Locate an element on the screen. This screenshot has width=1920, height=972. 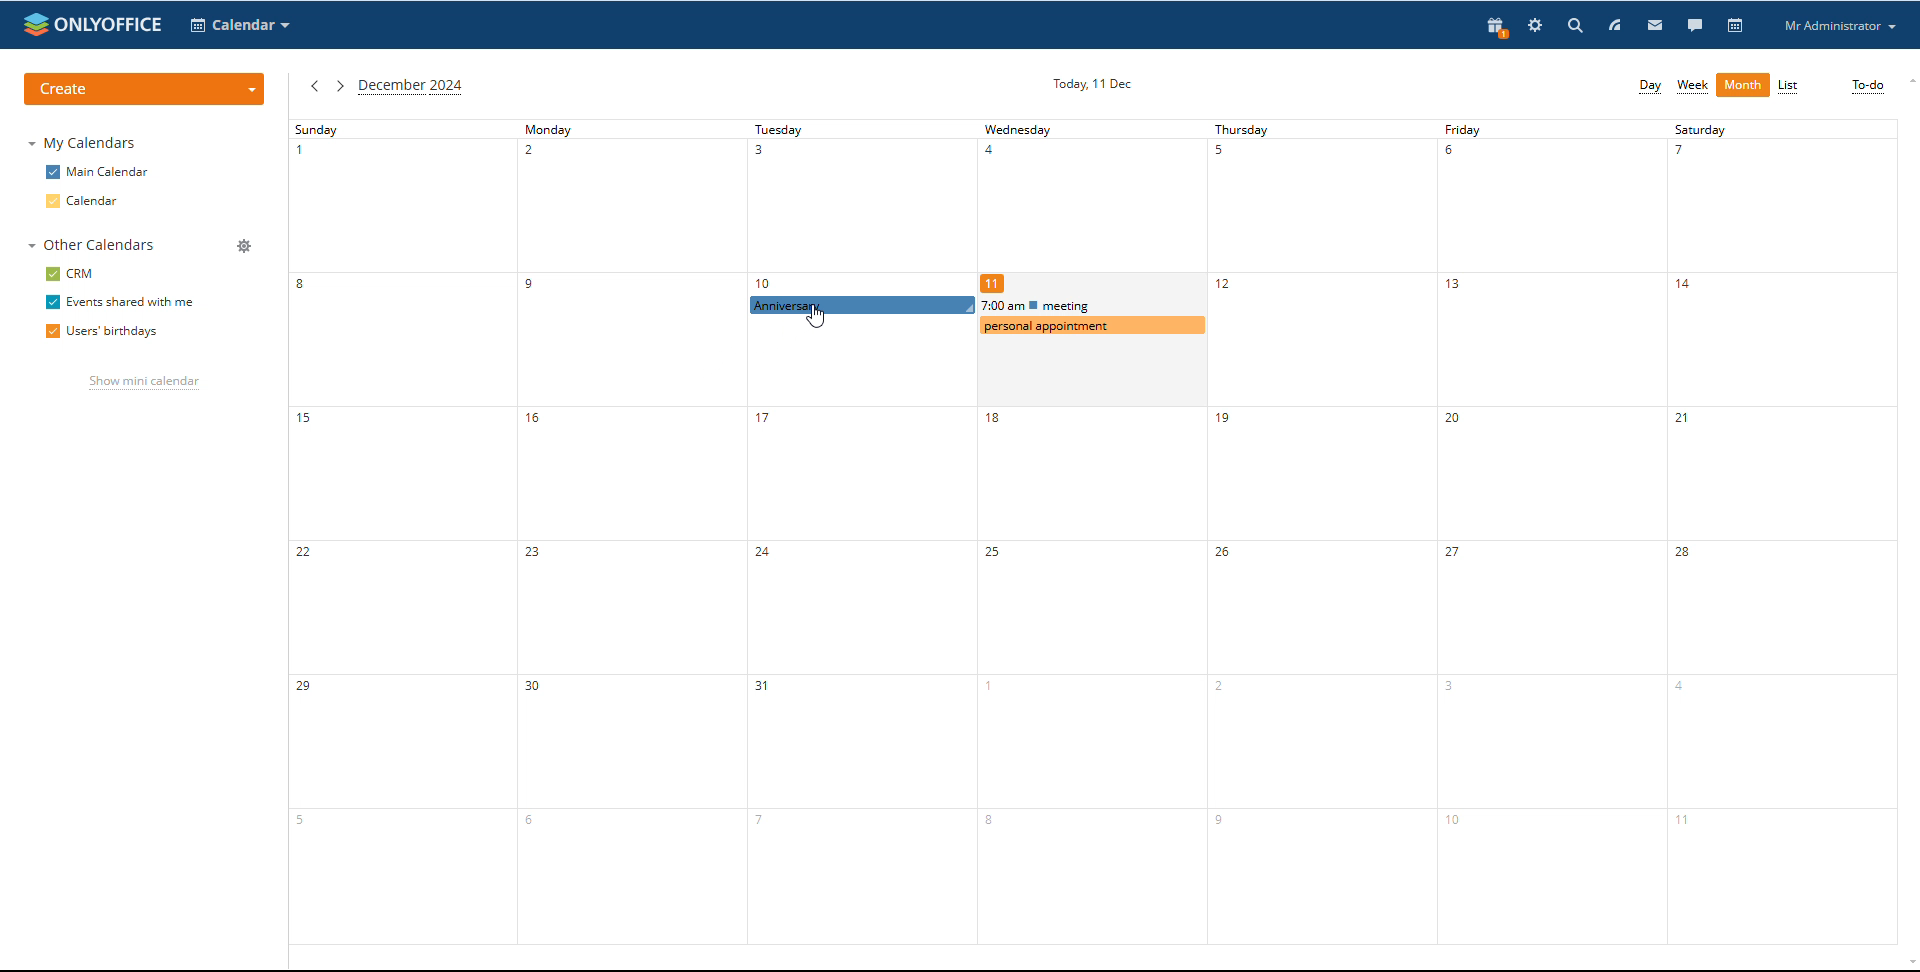
create is located at coordinates (144, 89).